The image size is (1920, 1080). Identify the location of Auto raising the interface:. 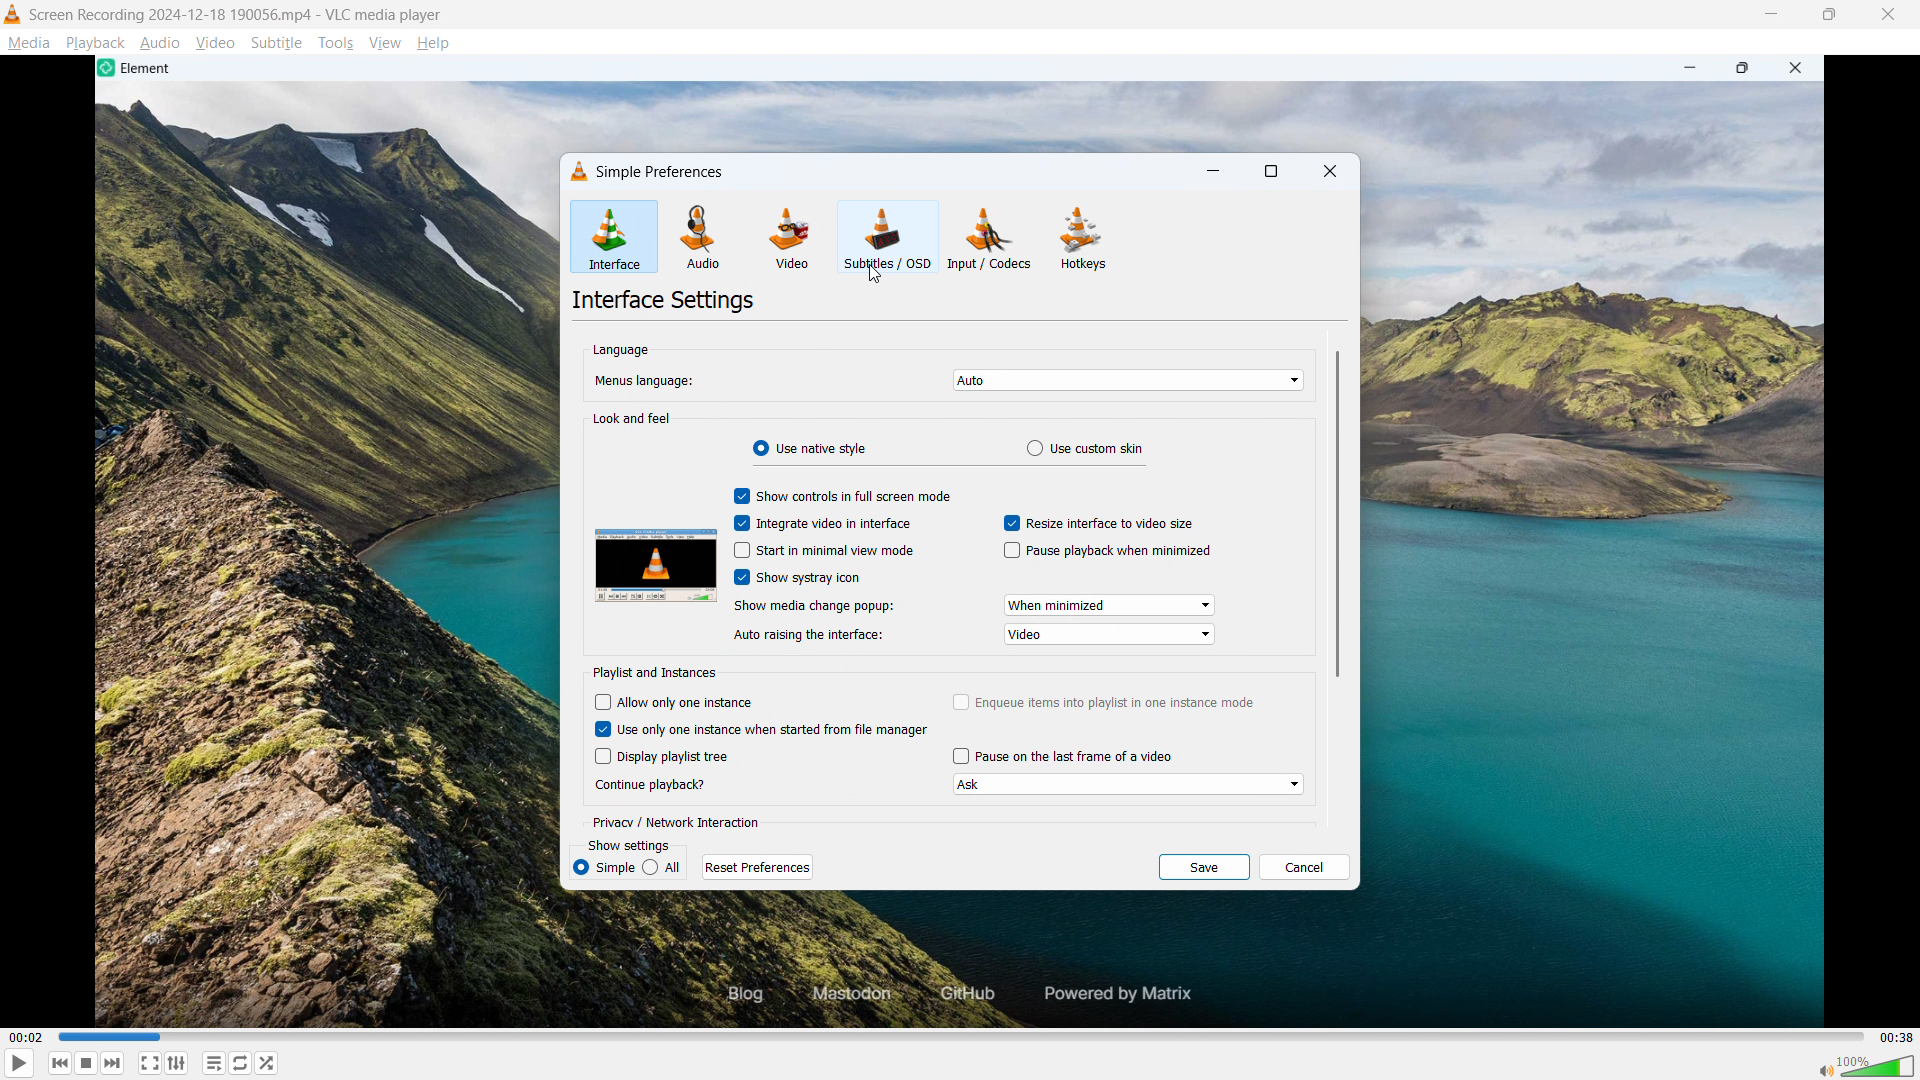
(822, 636).